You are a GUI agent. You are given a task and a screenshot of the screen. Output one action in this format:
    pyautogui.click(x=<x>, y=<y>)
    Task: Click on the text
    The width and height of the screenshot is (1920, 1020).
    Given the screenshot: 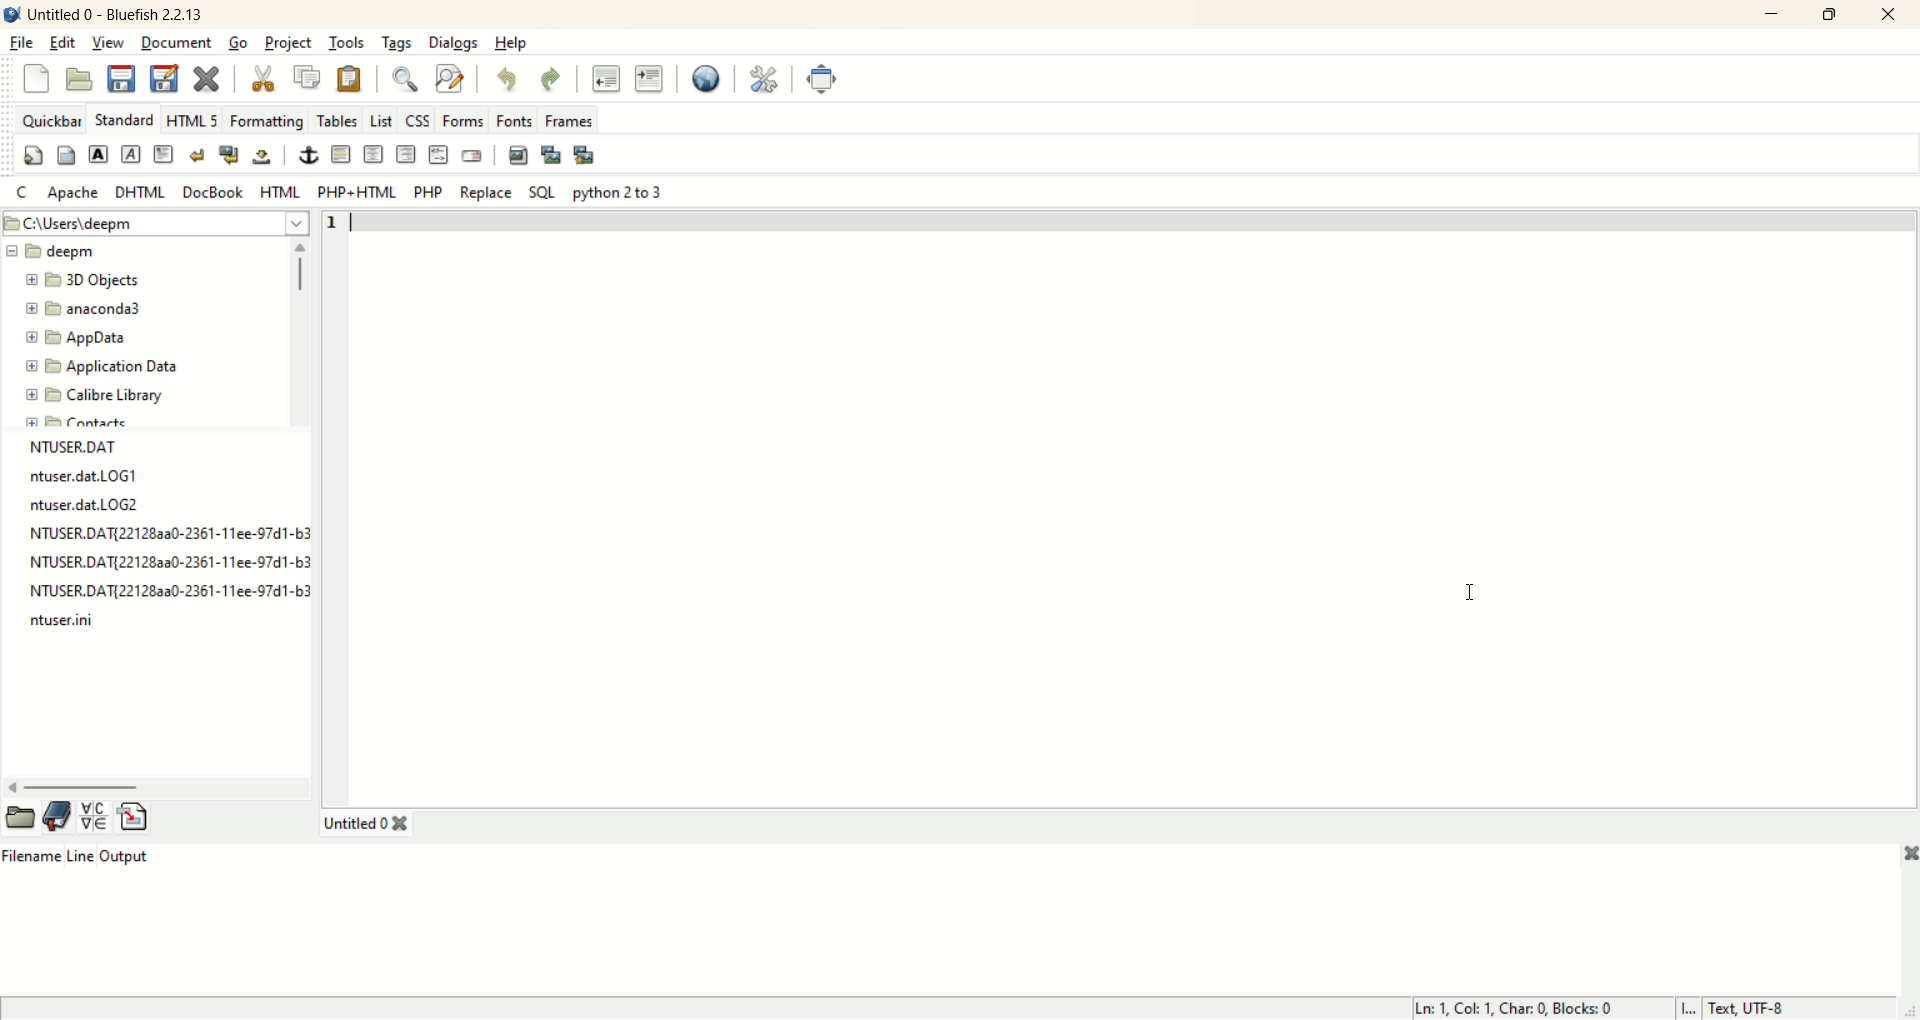 What is the action you would take?
    pyautogui.click(x=167, y=534)
    